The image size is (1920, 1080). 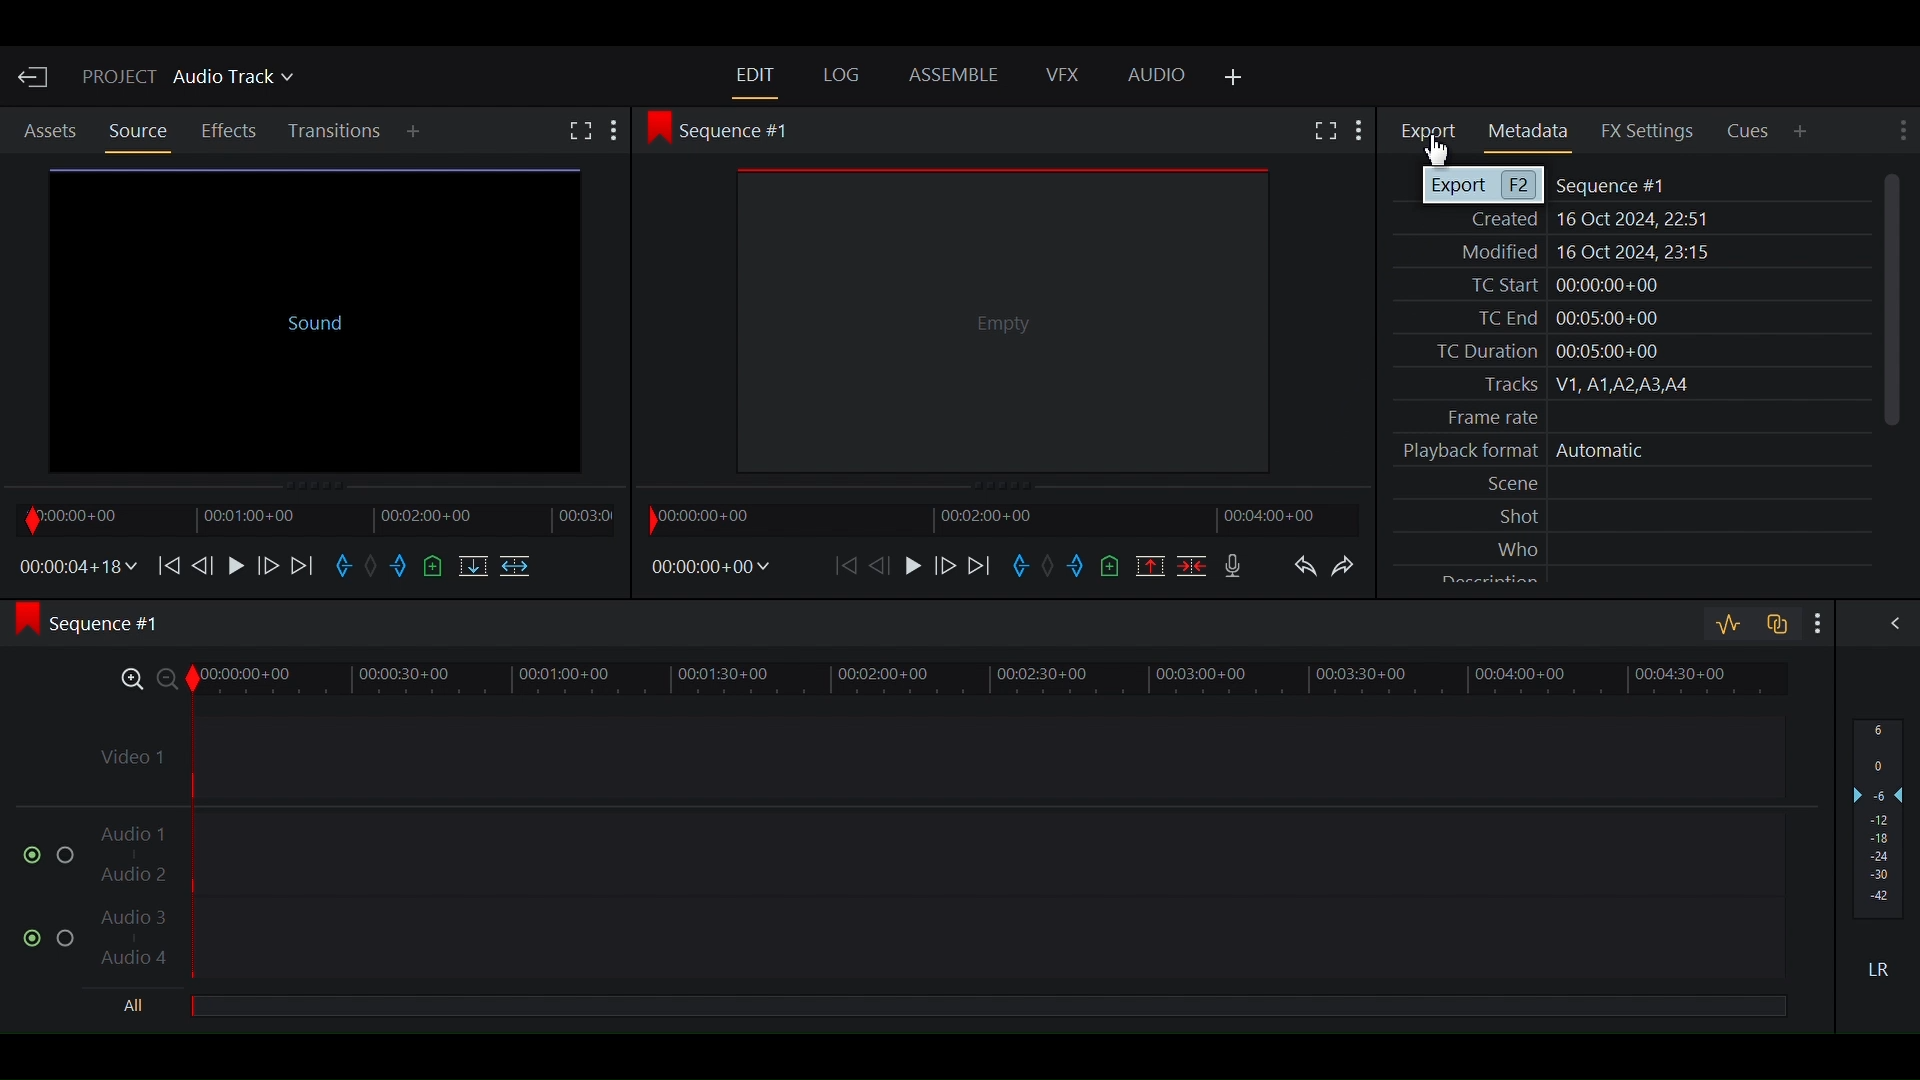 What do you see at coordinates (1353, 571) in the screenshot?
I see `Redo` at bounding box center [1353, 571].